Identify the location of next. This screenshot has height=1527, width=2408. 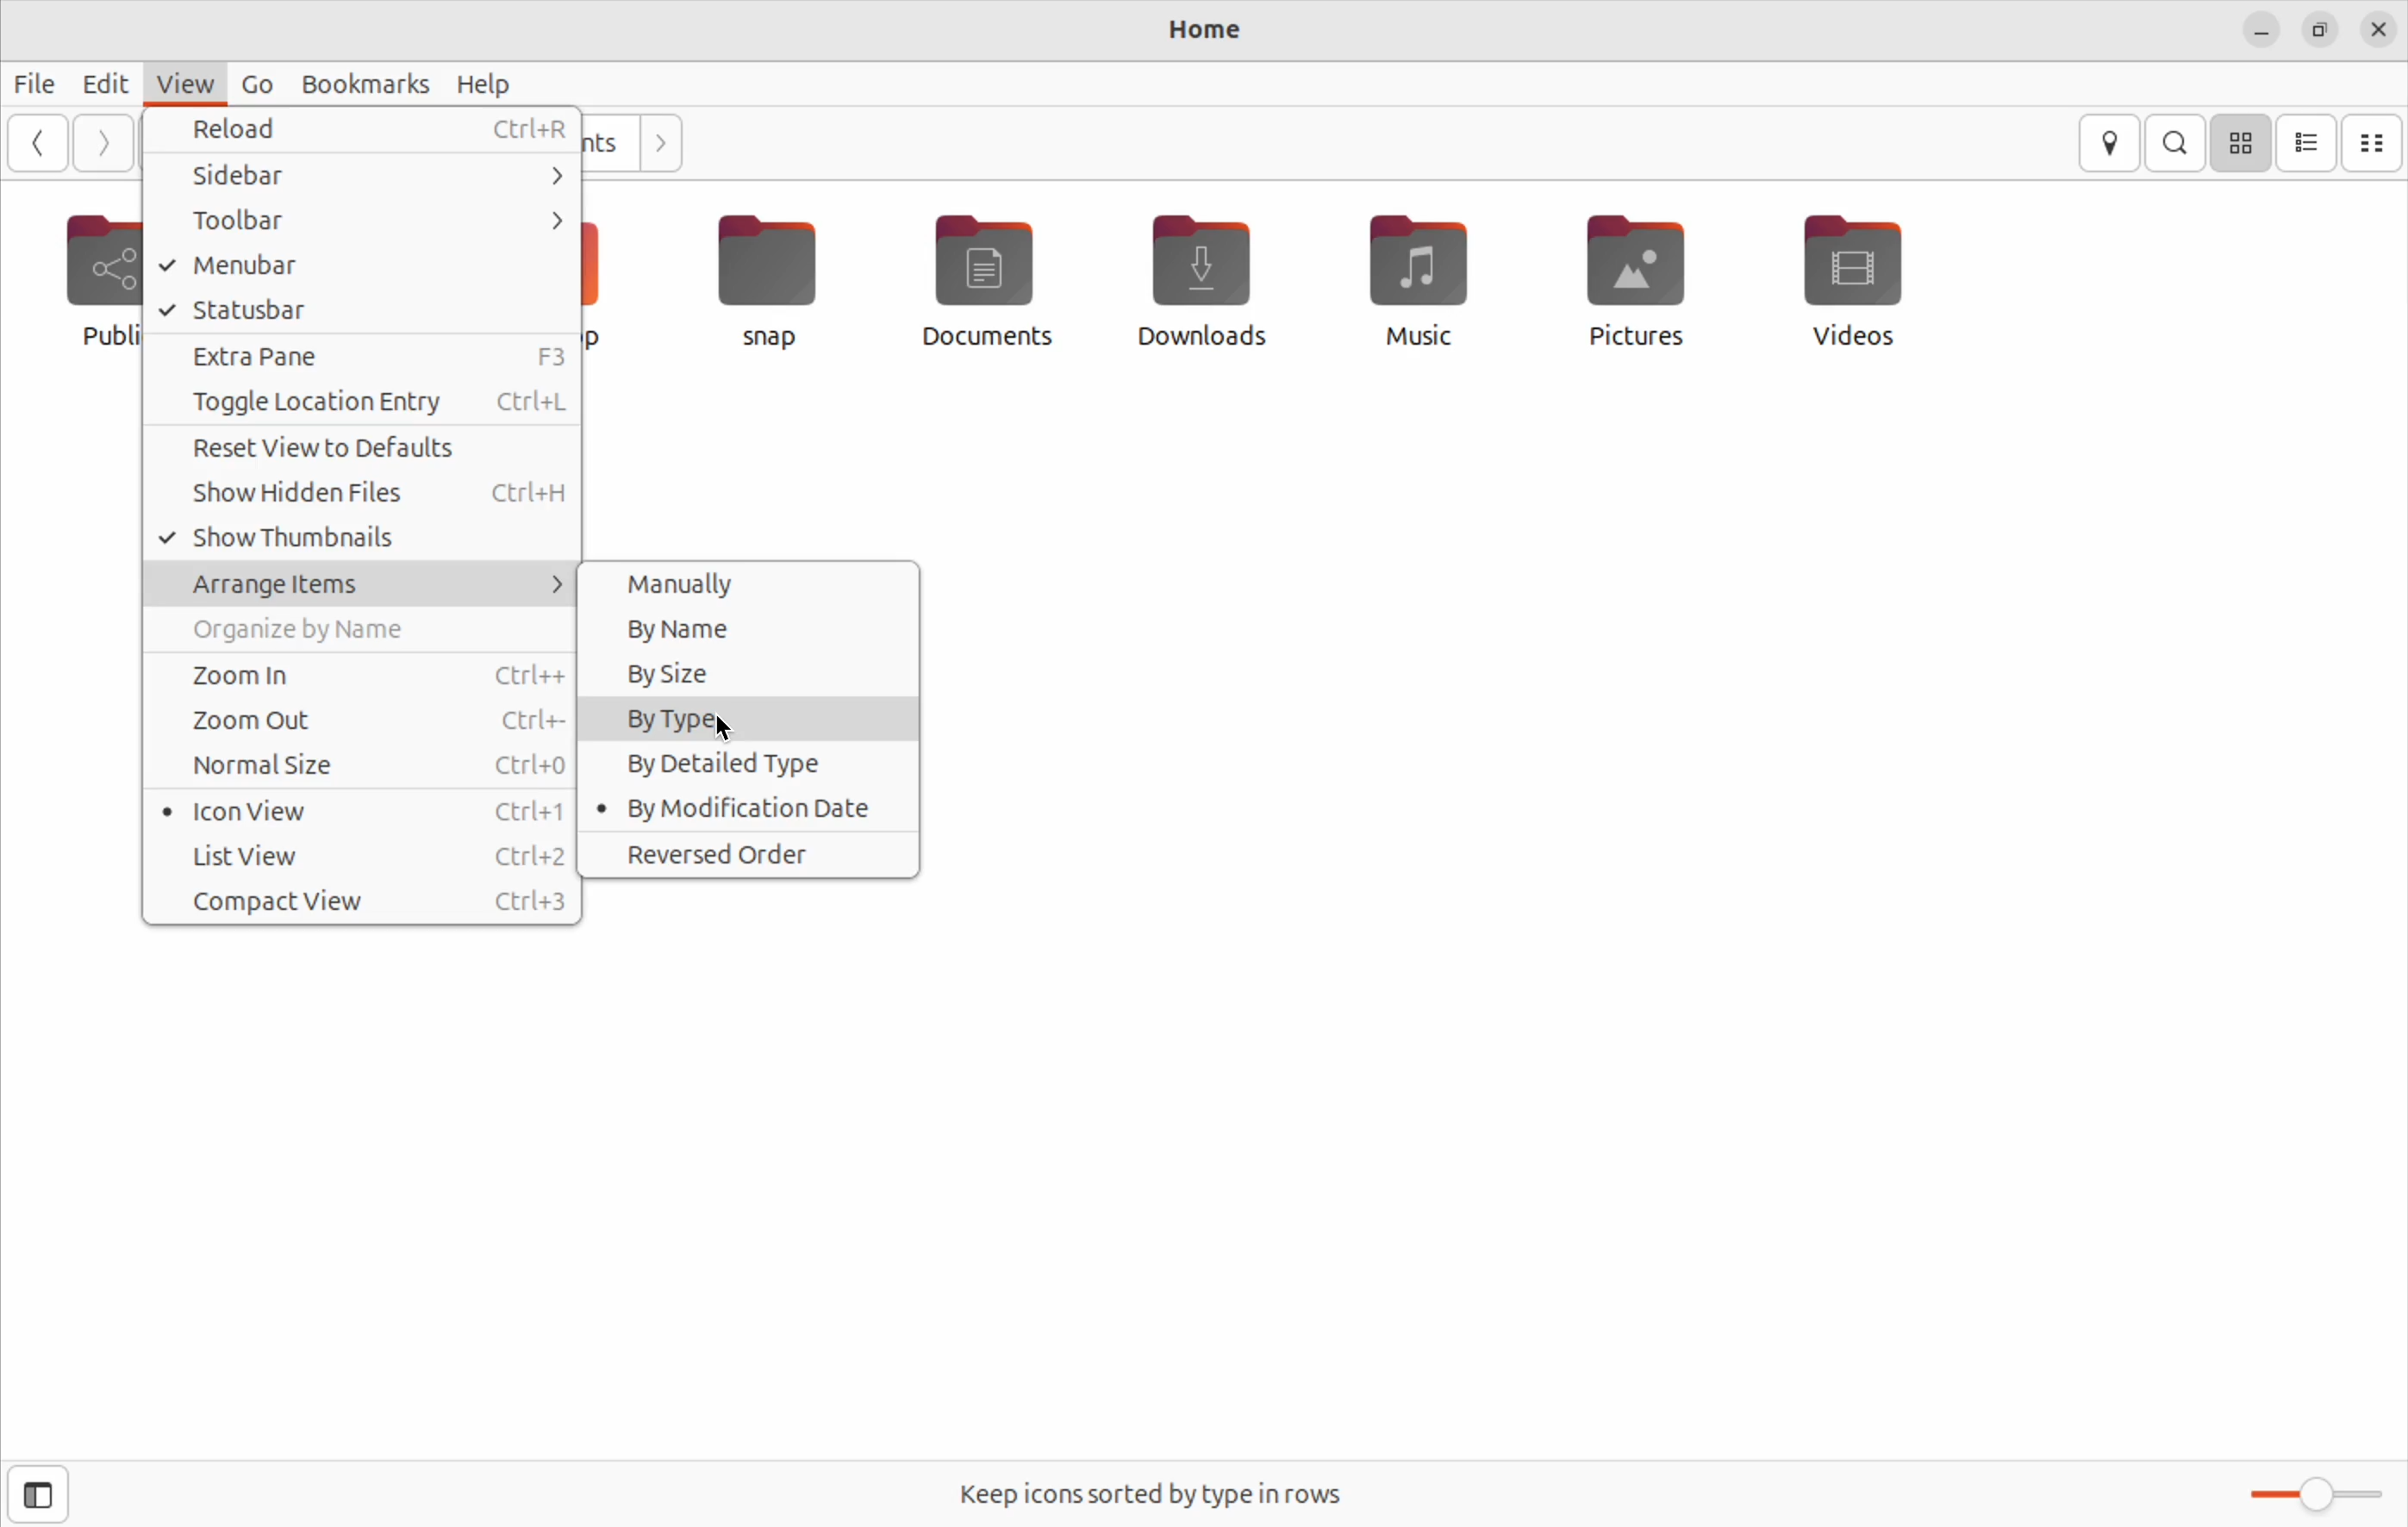
(663, 144).